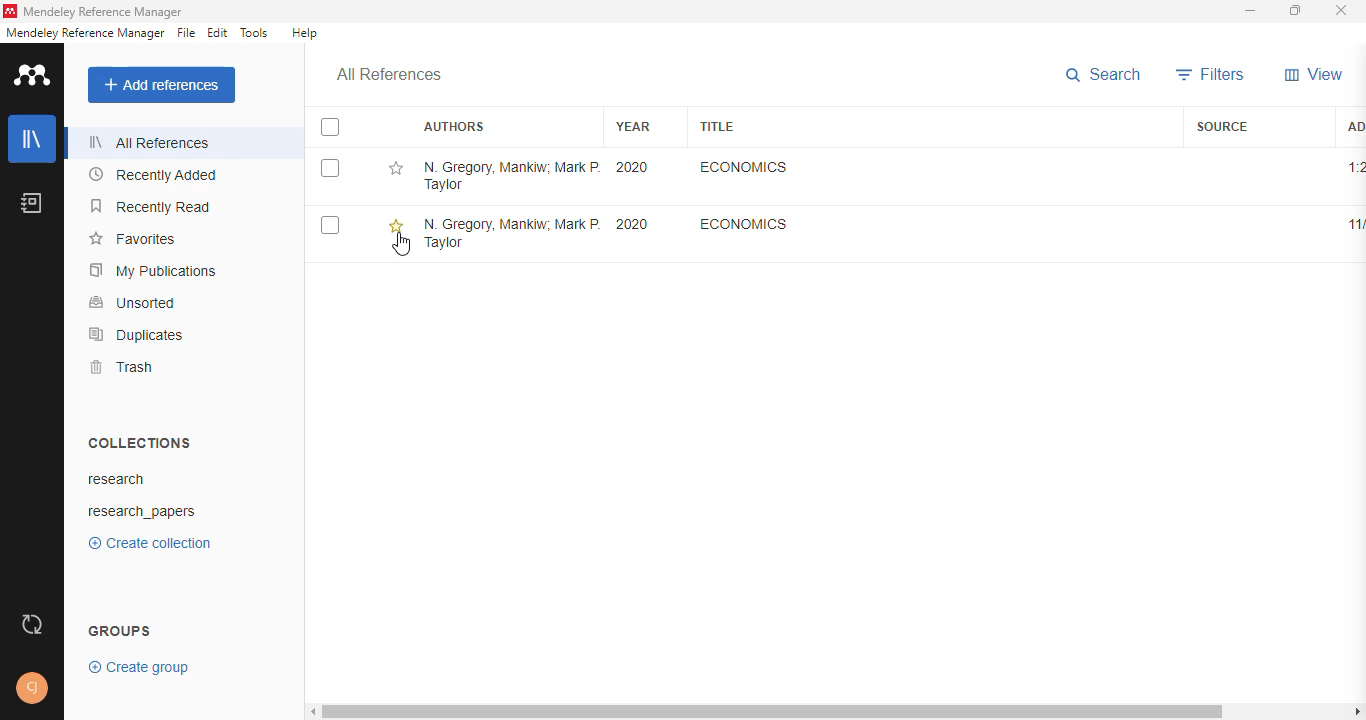 The width and height of the screenshot is (1366, 720). What do you see at coordinates (85, 33) in the screenshot?
I see `mendeley reference manager` at bounding box center [85, 33].